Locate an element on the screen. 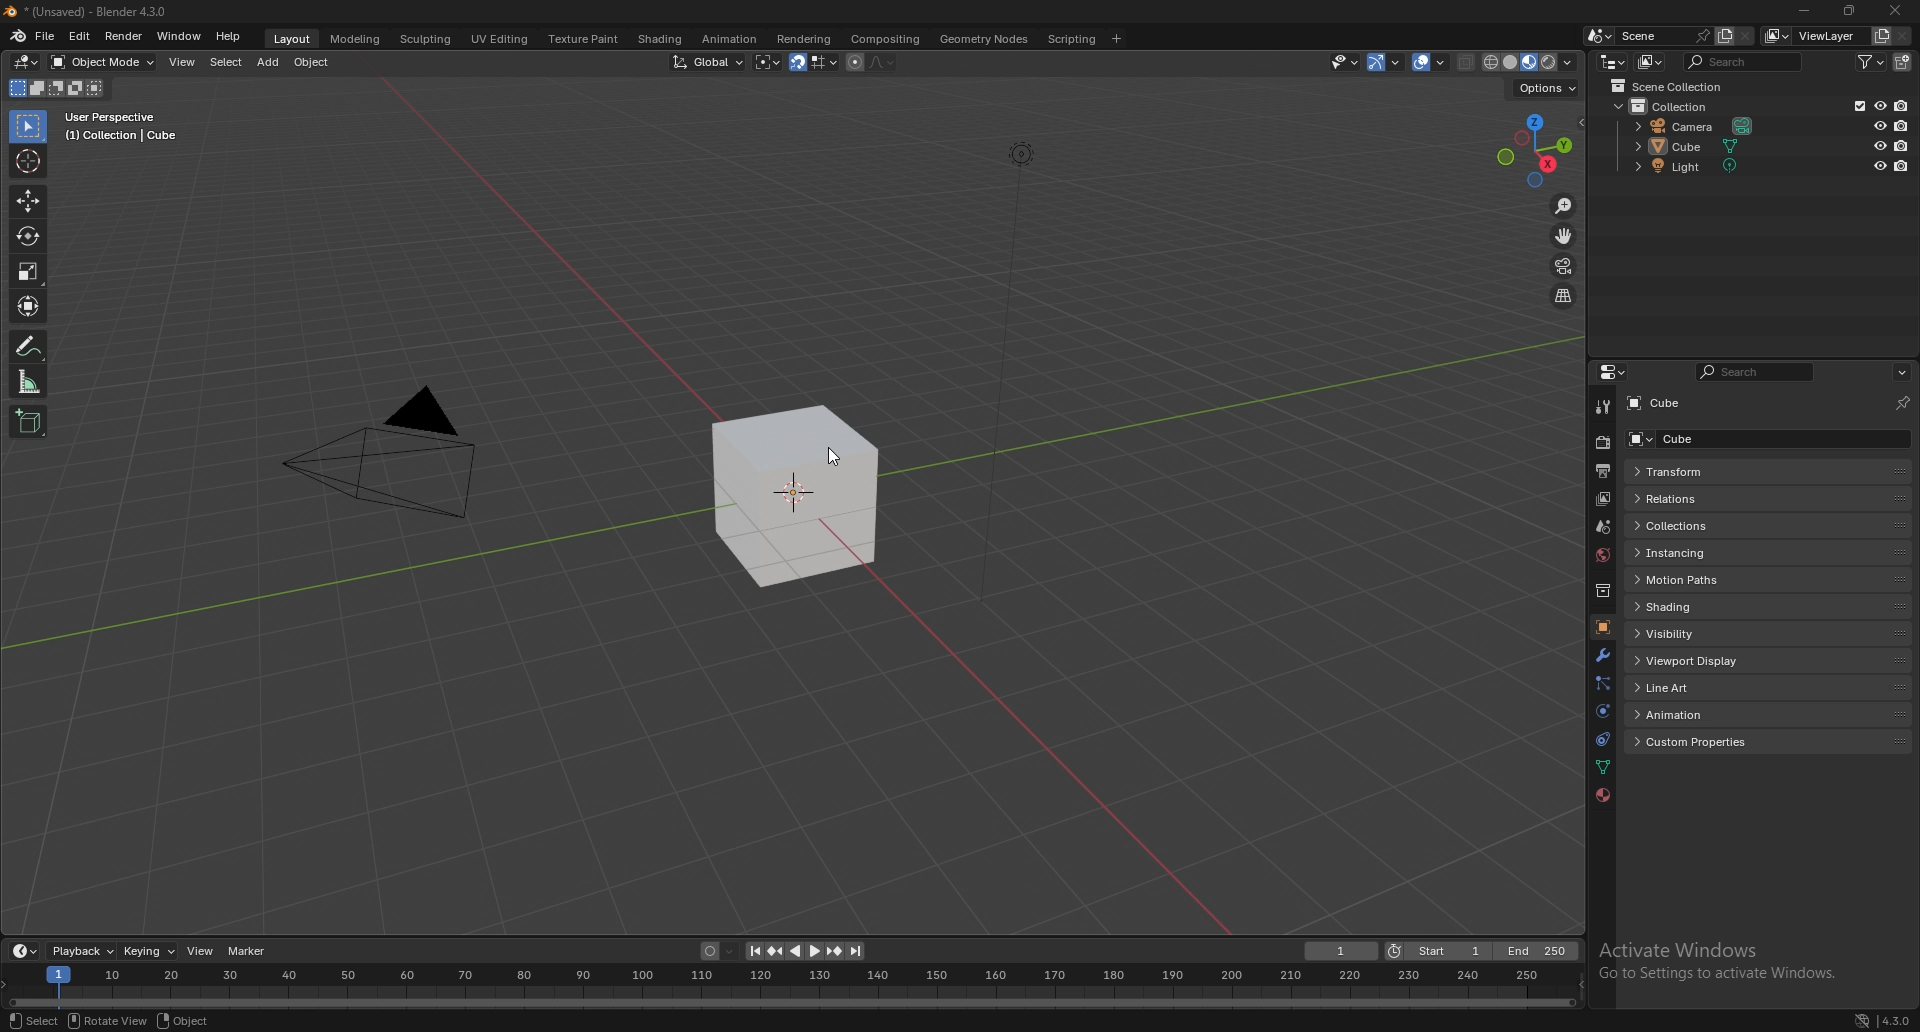  options is located at coordinates (1544, 88).